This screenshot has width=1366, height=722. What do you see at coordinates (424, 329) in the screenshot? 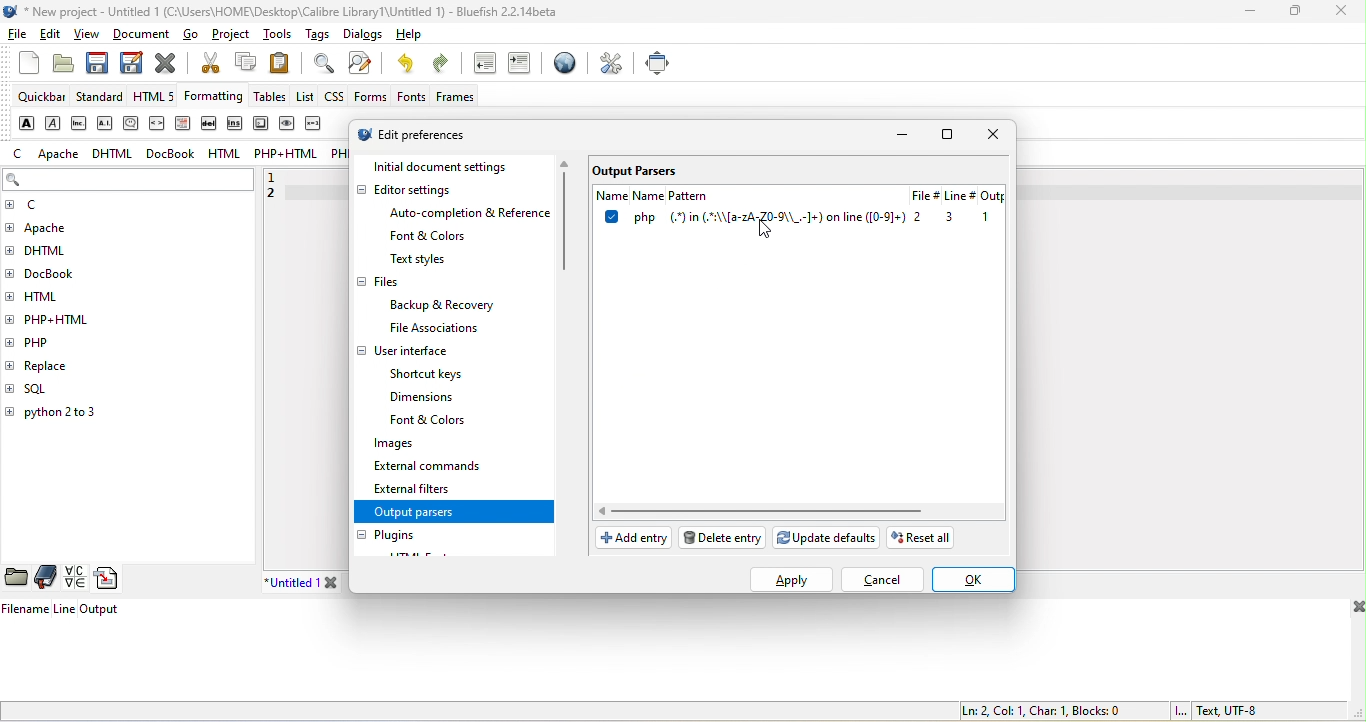
I see `file associations` at bounding box center [424, 329].